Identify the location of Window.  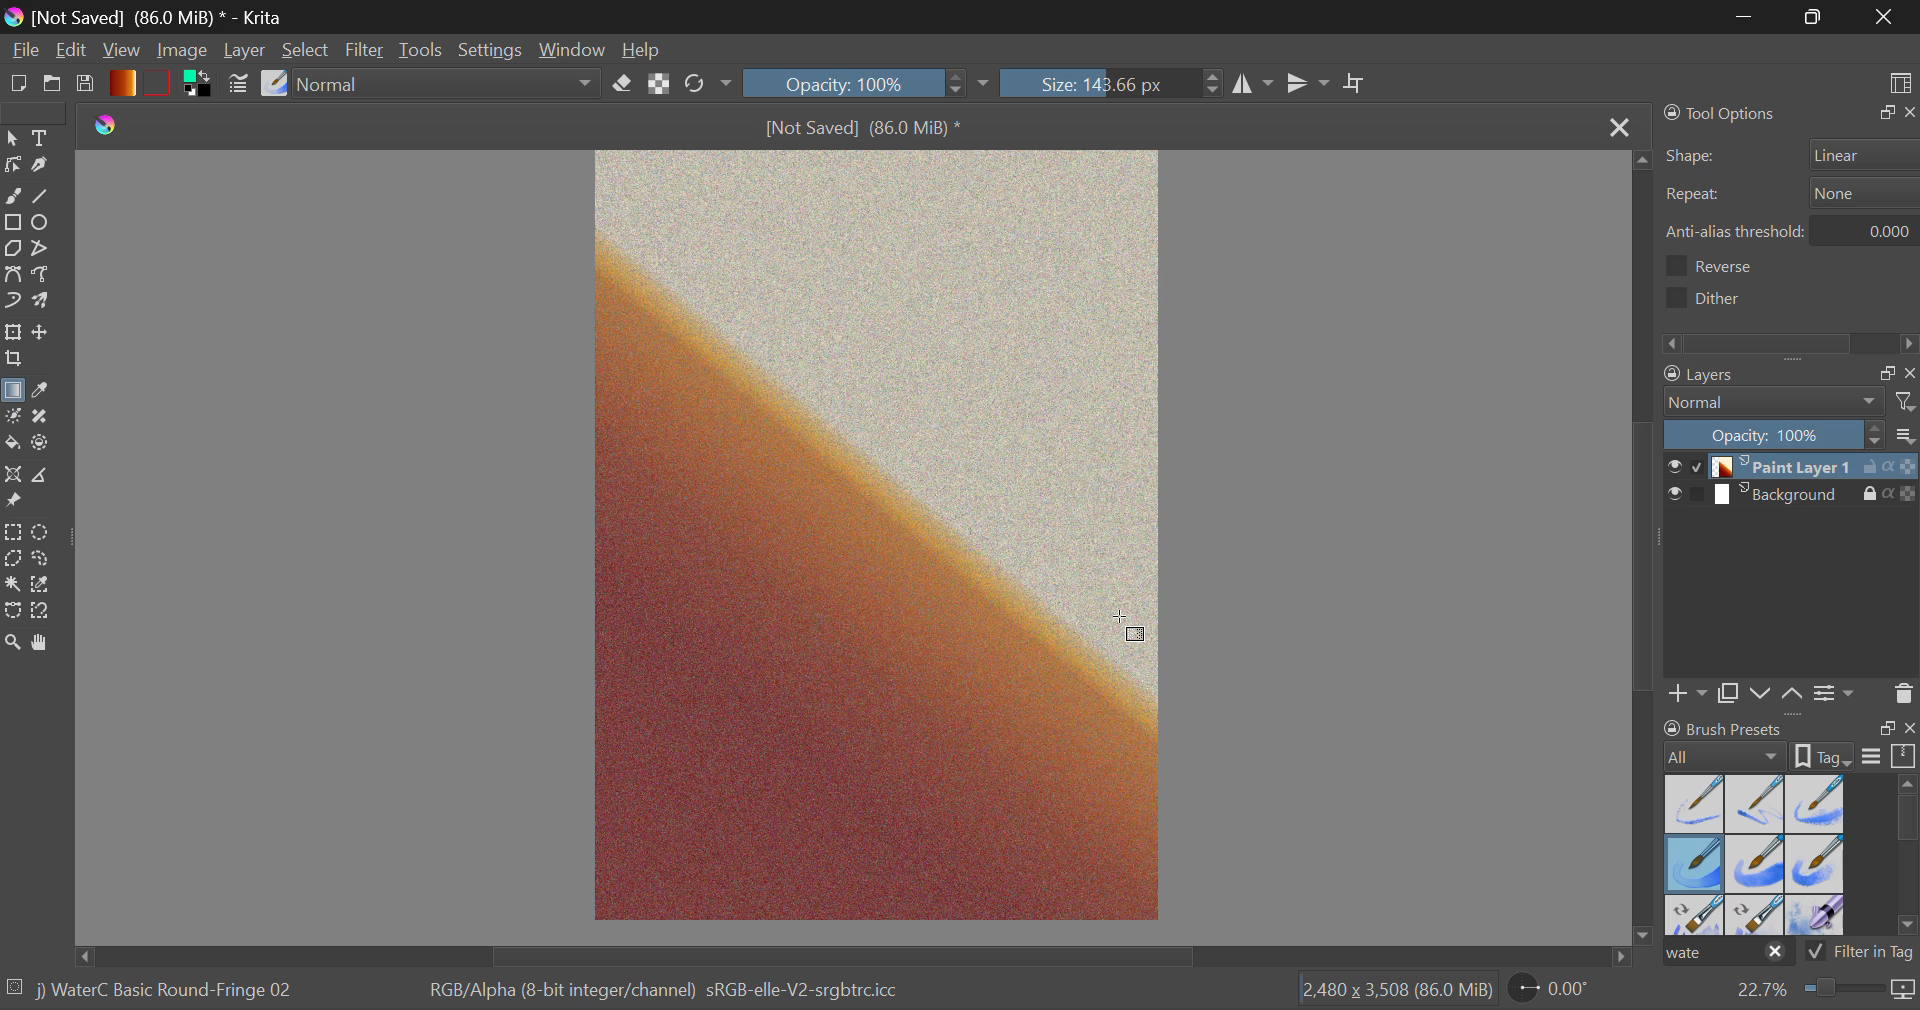
(570, 48).